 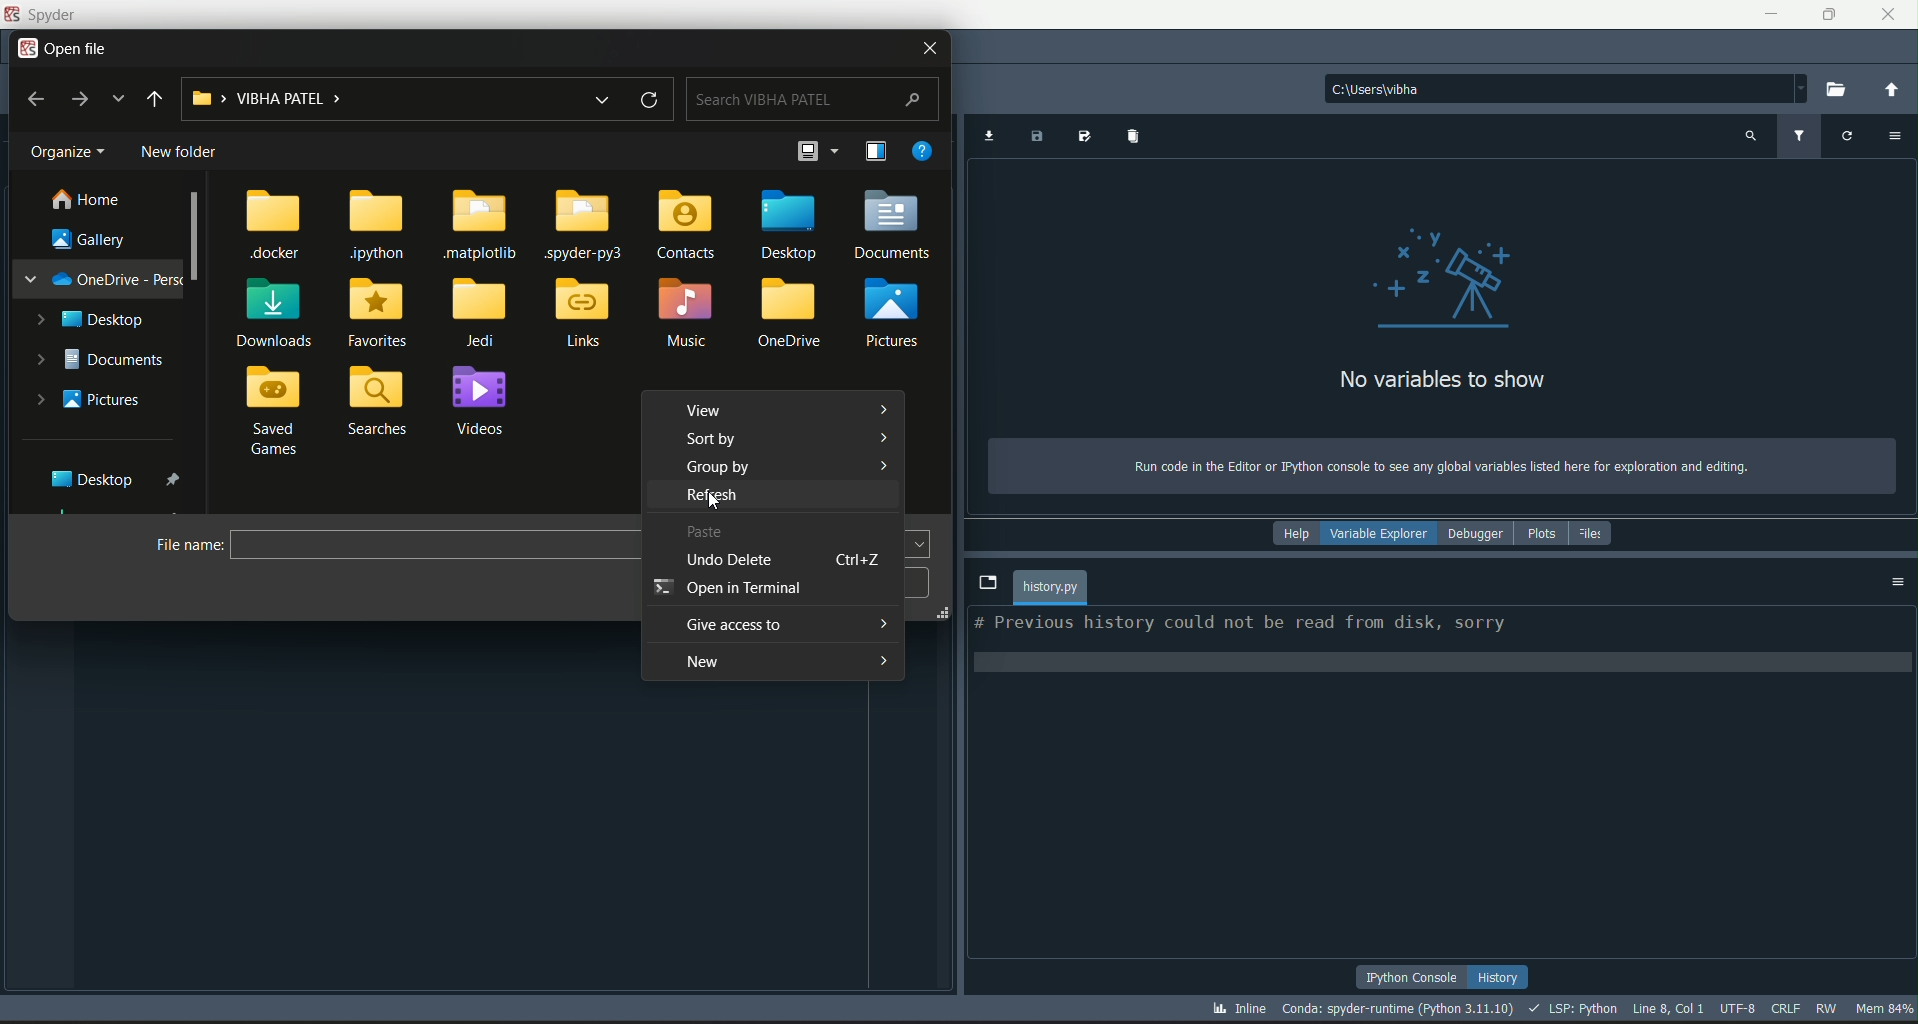 I want to click on filter variable, so click(x=1800, y=136).